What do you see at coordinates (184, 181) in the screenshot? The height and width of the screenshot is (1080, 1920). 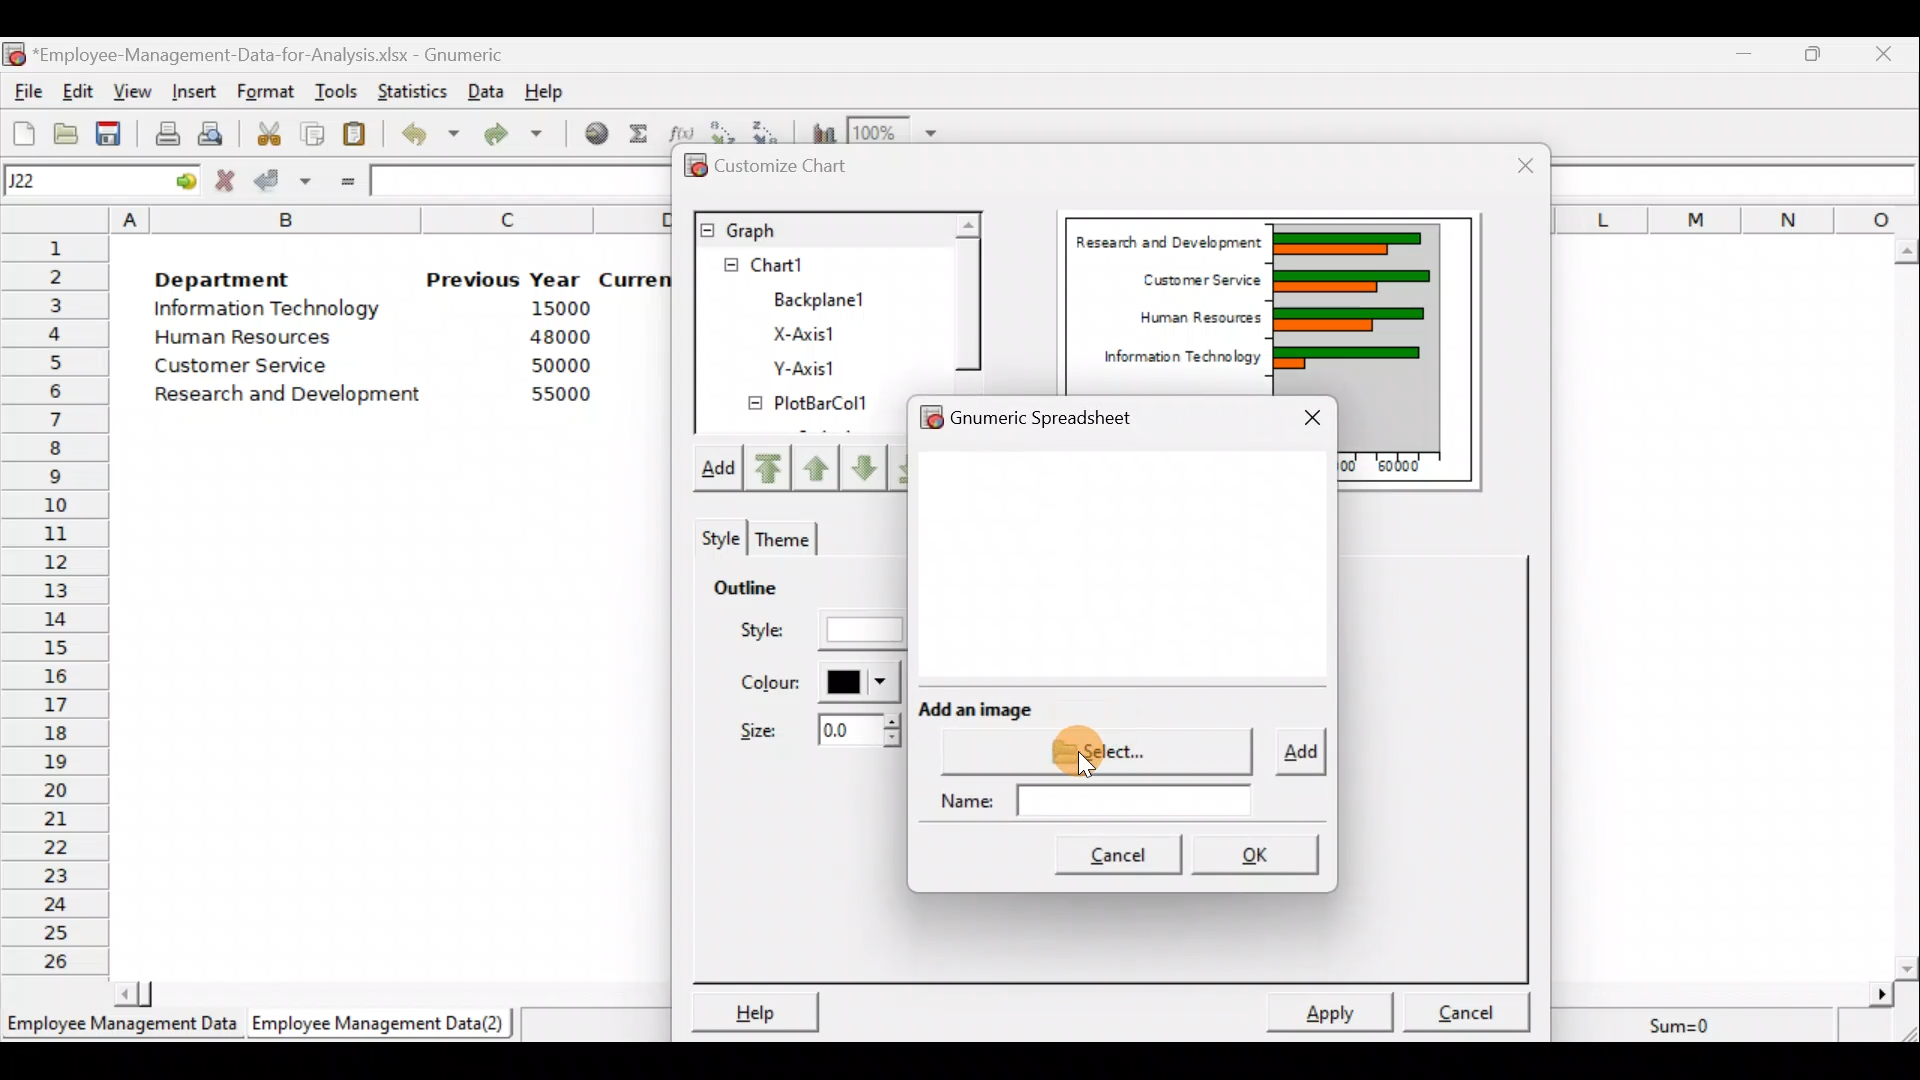 I see `go to` at bounding box center [184, 181].